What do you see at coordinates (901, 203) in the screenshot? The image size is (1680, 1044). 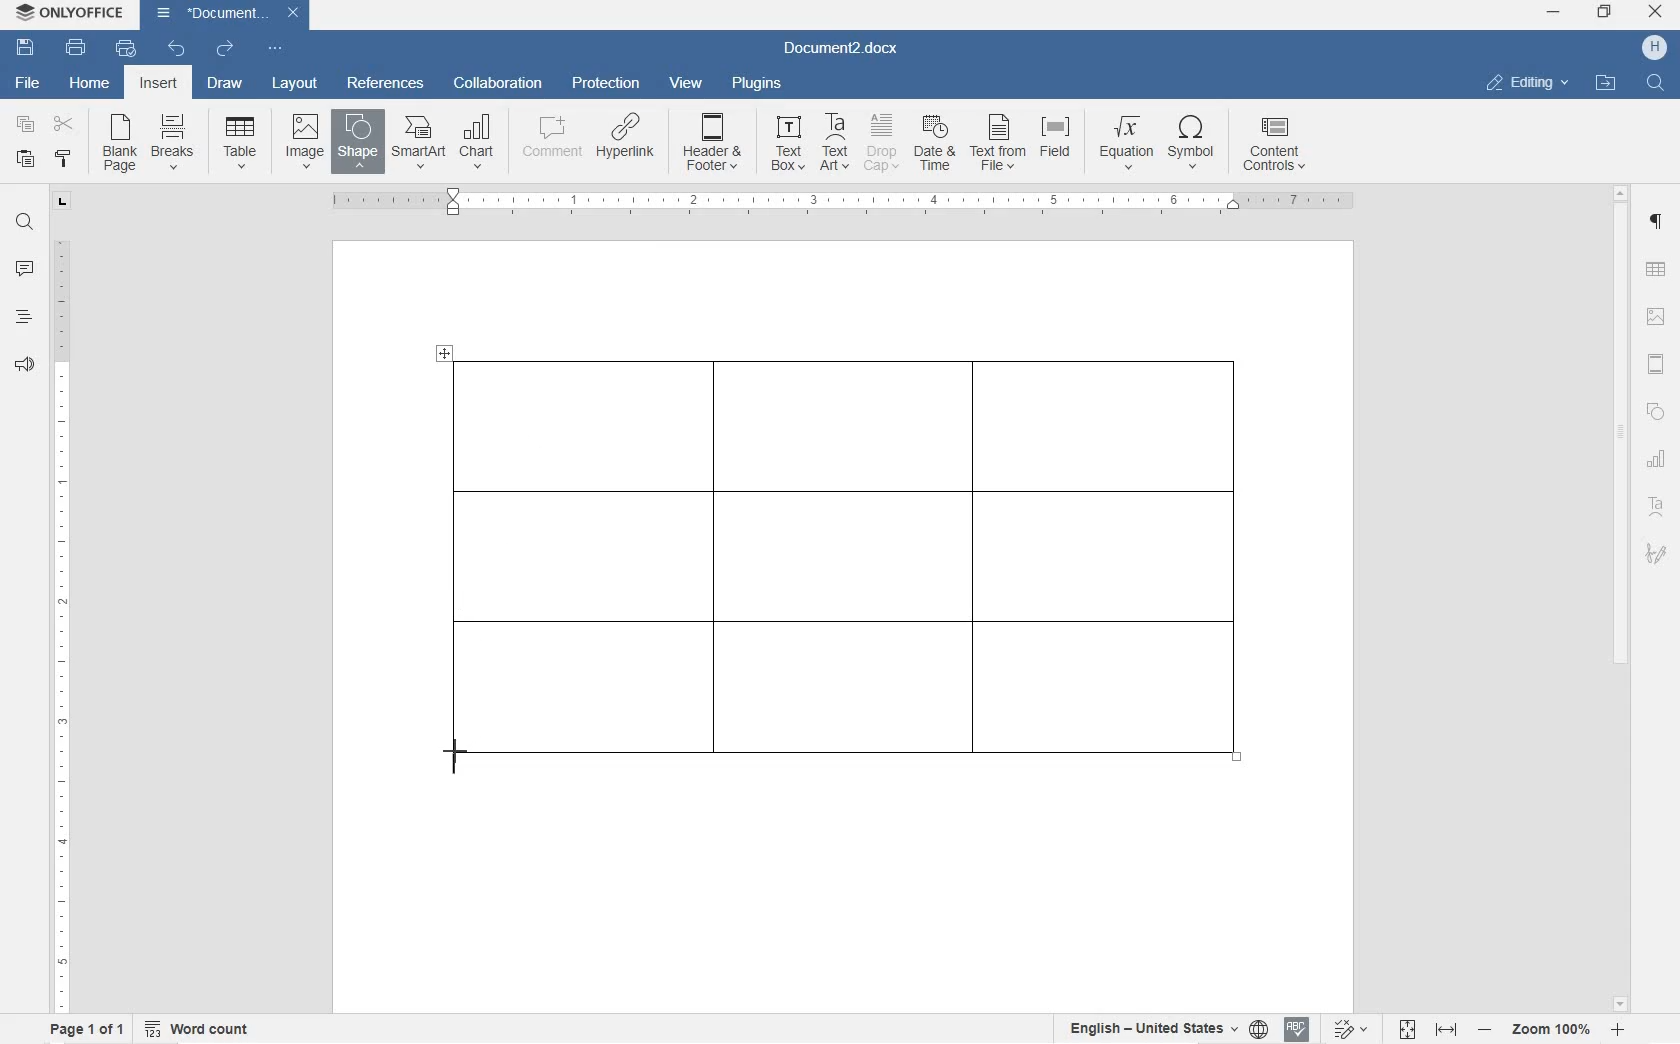 I see `ruler` at bounding box center [901, 203].